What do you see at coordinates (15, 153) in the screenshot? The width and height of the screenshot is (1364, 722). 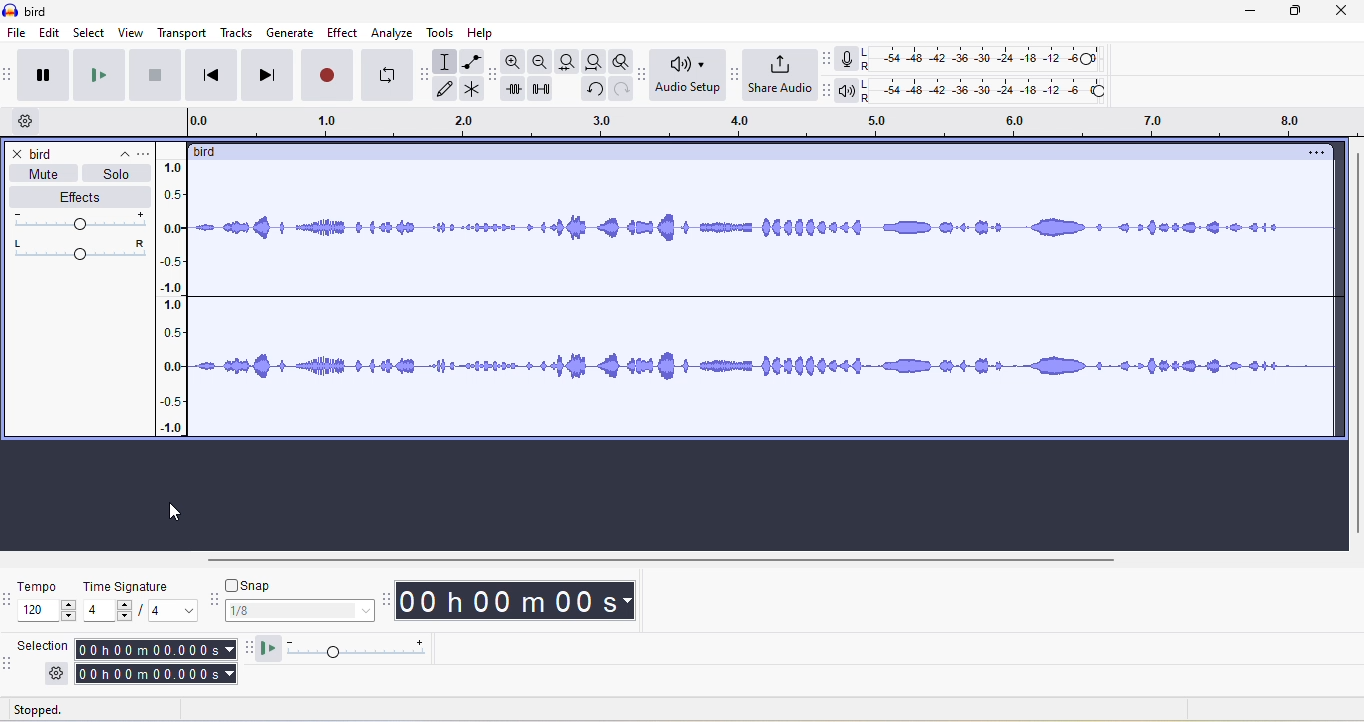 I see `close` at bounding box center [15, 153].